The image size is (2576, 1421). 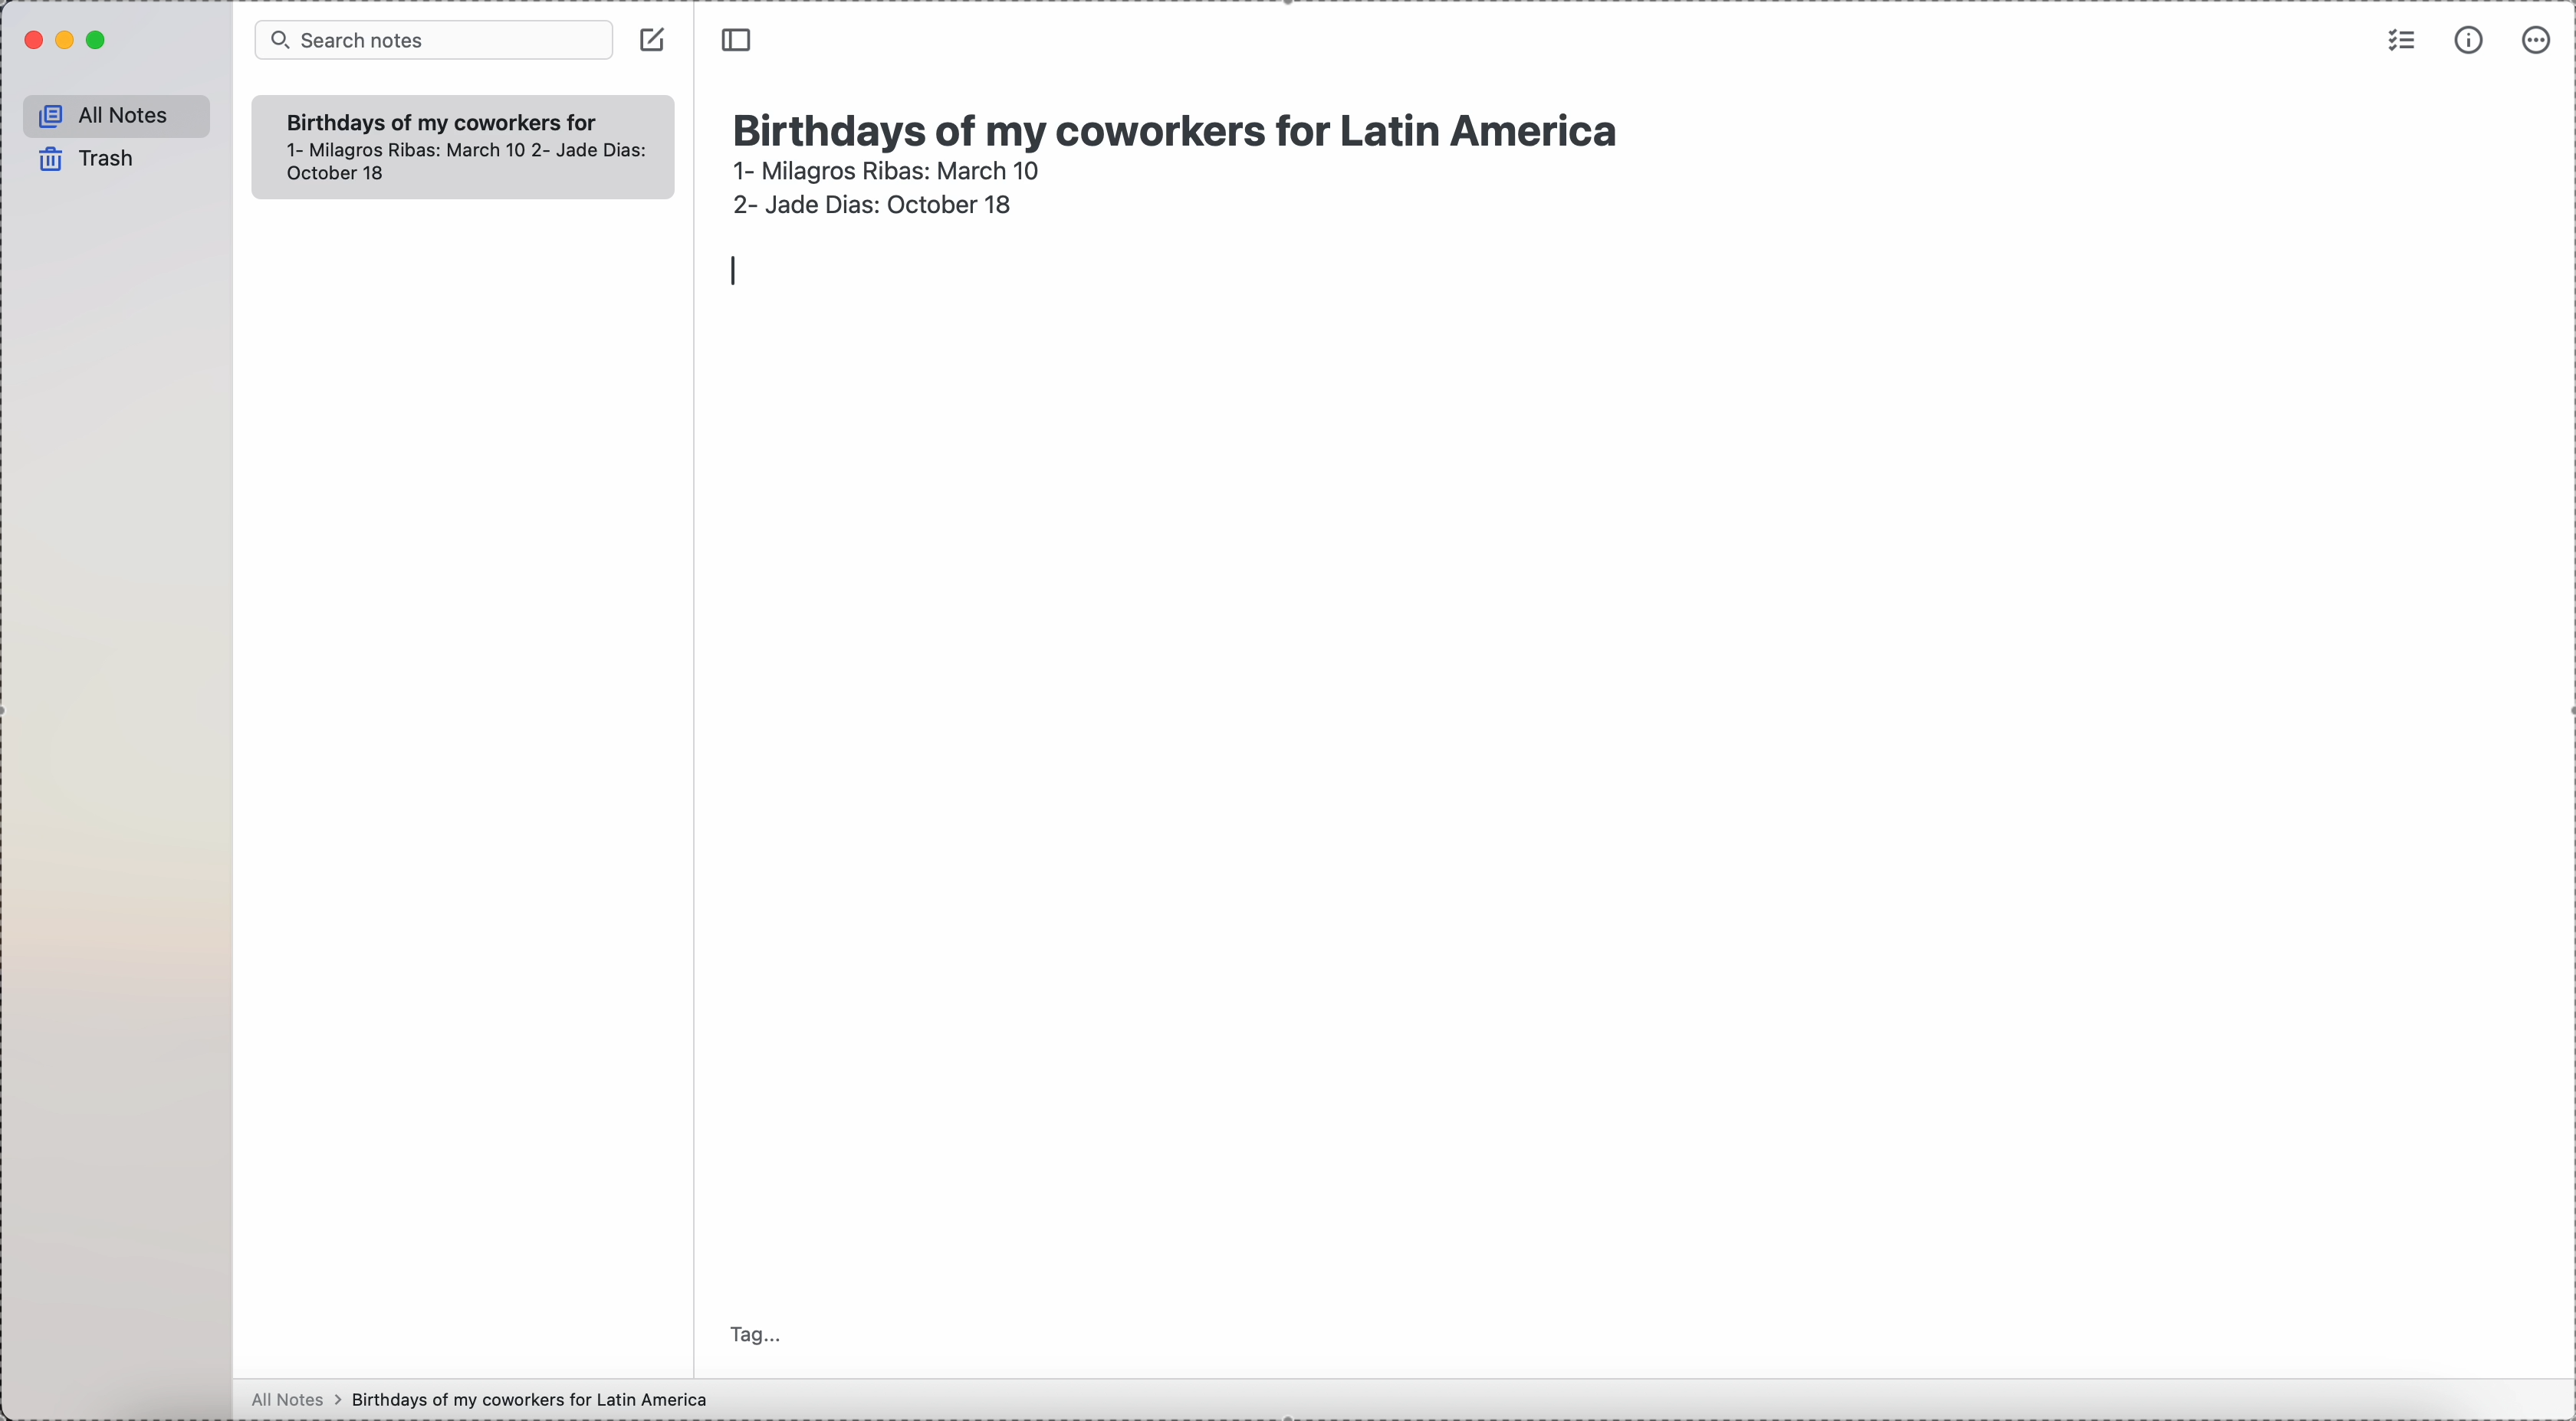 I want to click on check list, so click(x=2399, y=39).